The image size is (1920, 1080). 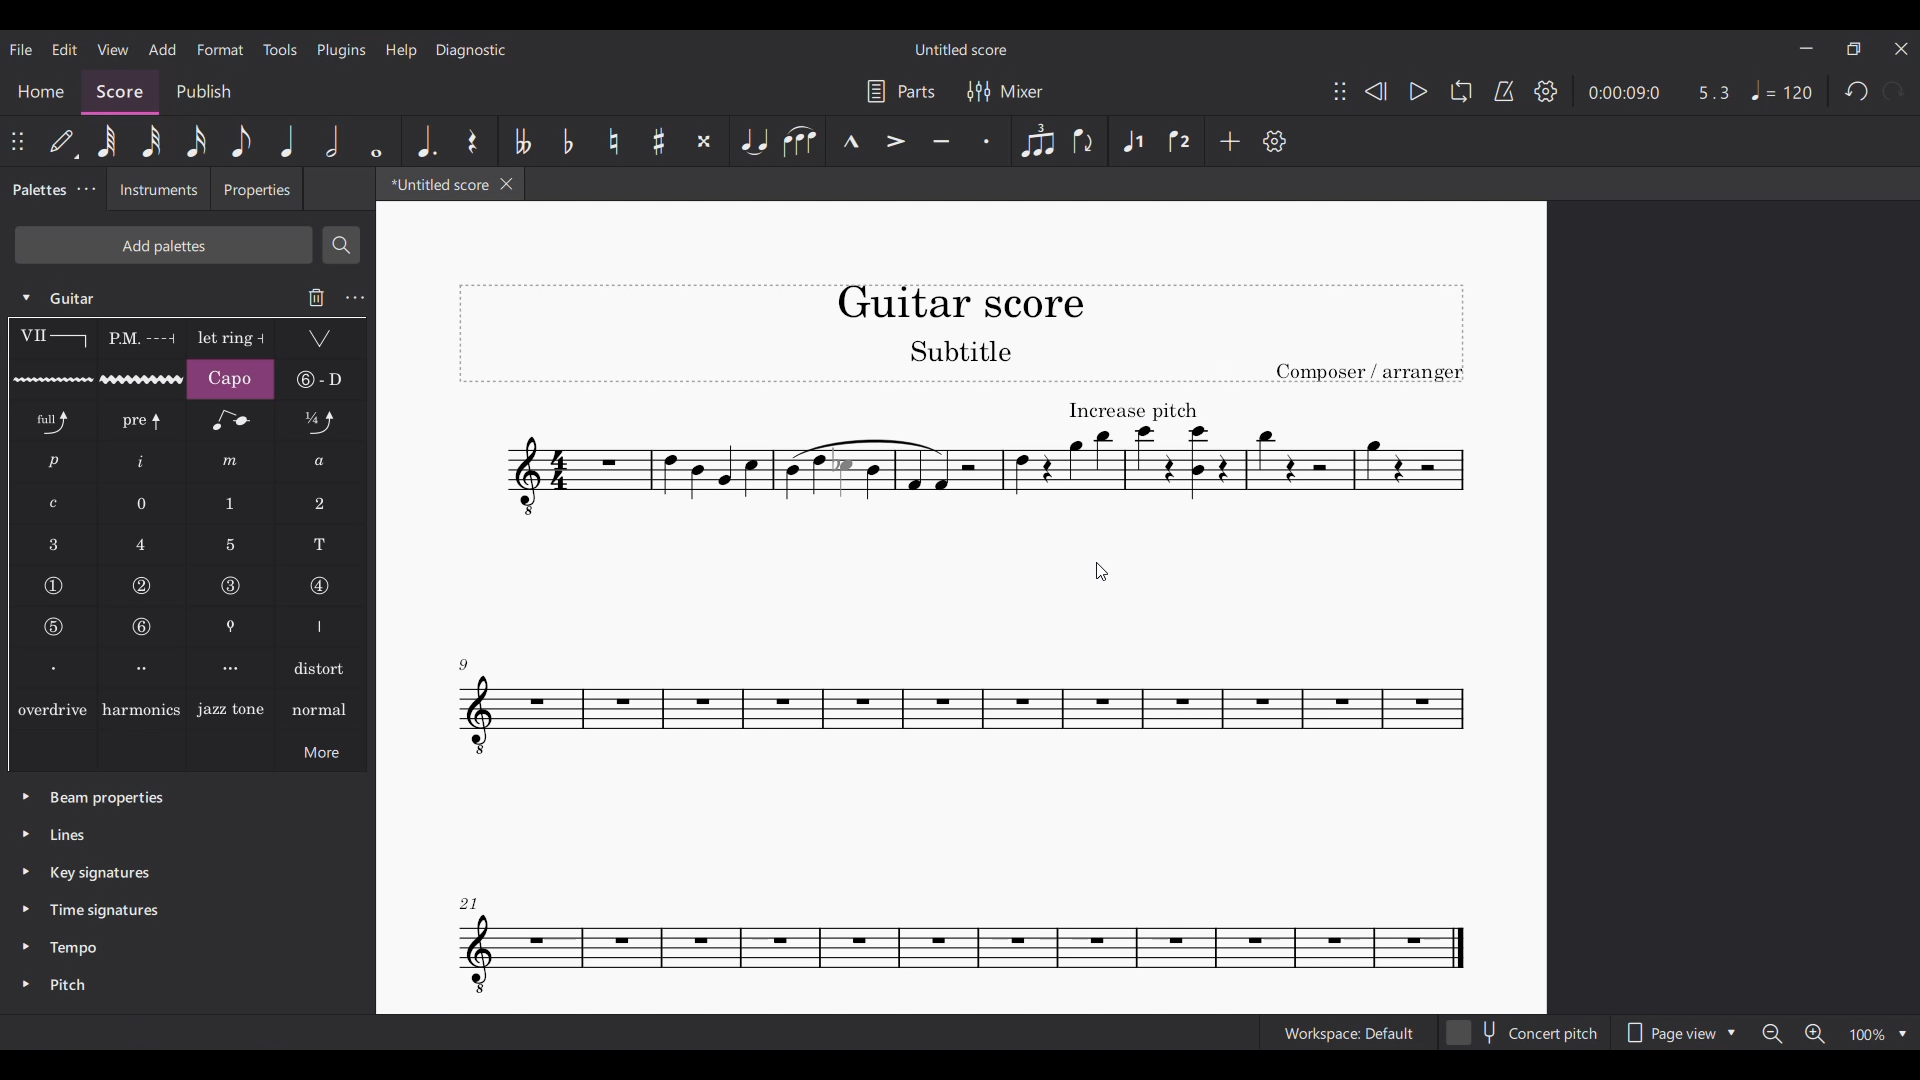 What do you see at coordinates (1854, 49) in the screenshot?
I see `Show in smaller tab` at bounding box center [1854, 49].